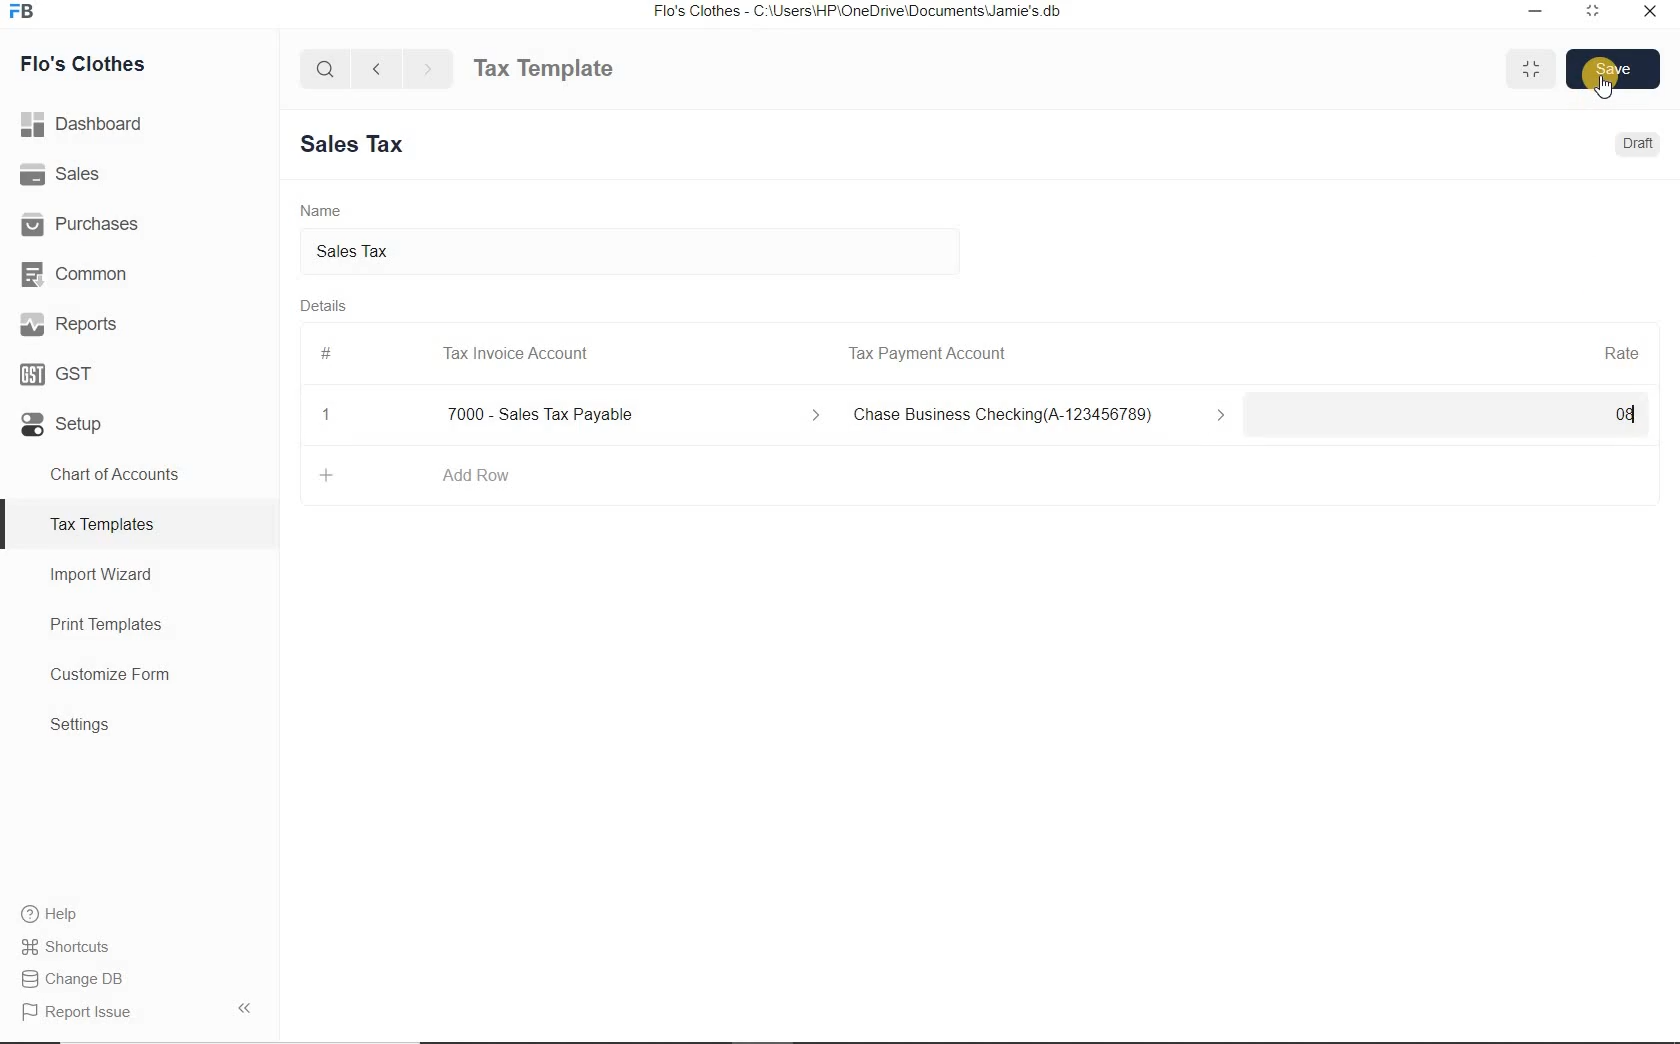 The width and height of the screenshot is (1680, 1044). Describe the element at coordinates (1604, 87) in the screenshot. I see `Cursor` at that location.